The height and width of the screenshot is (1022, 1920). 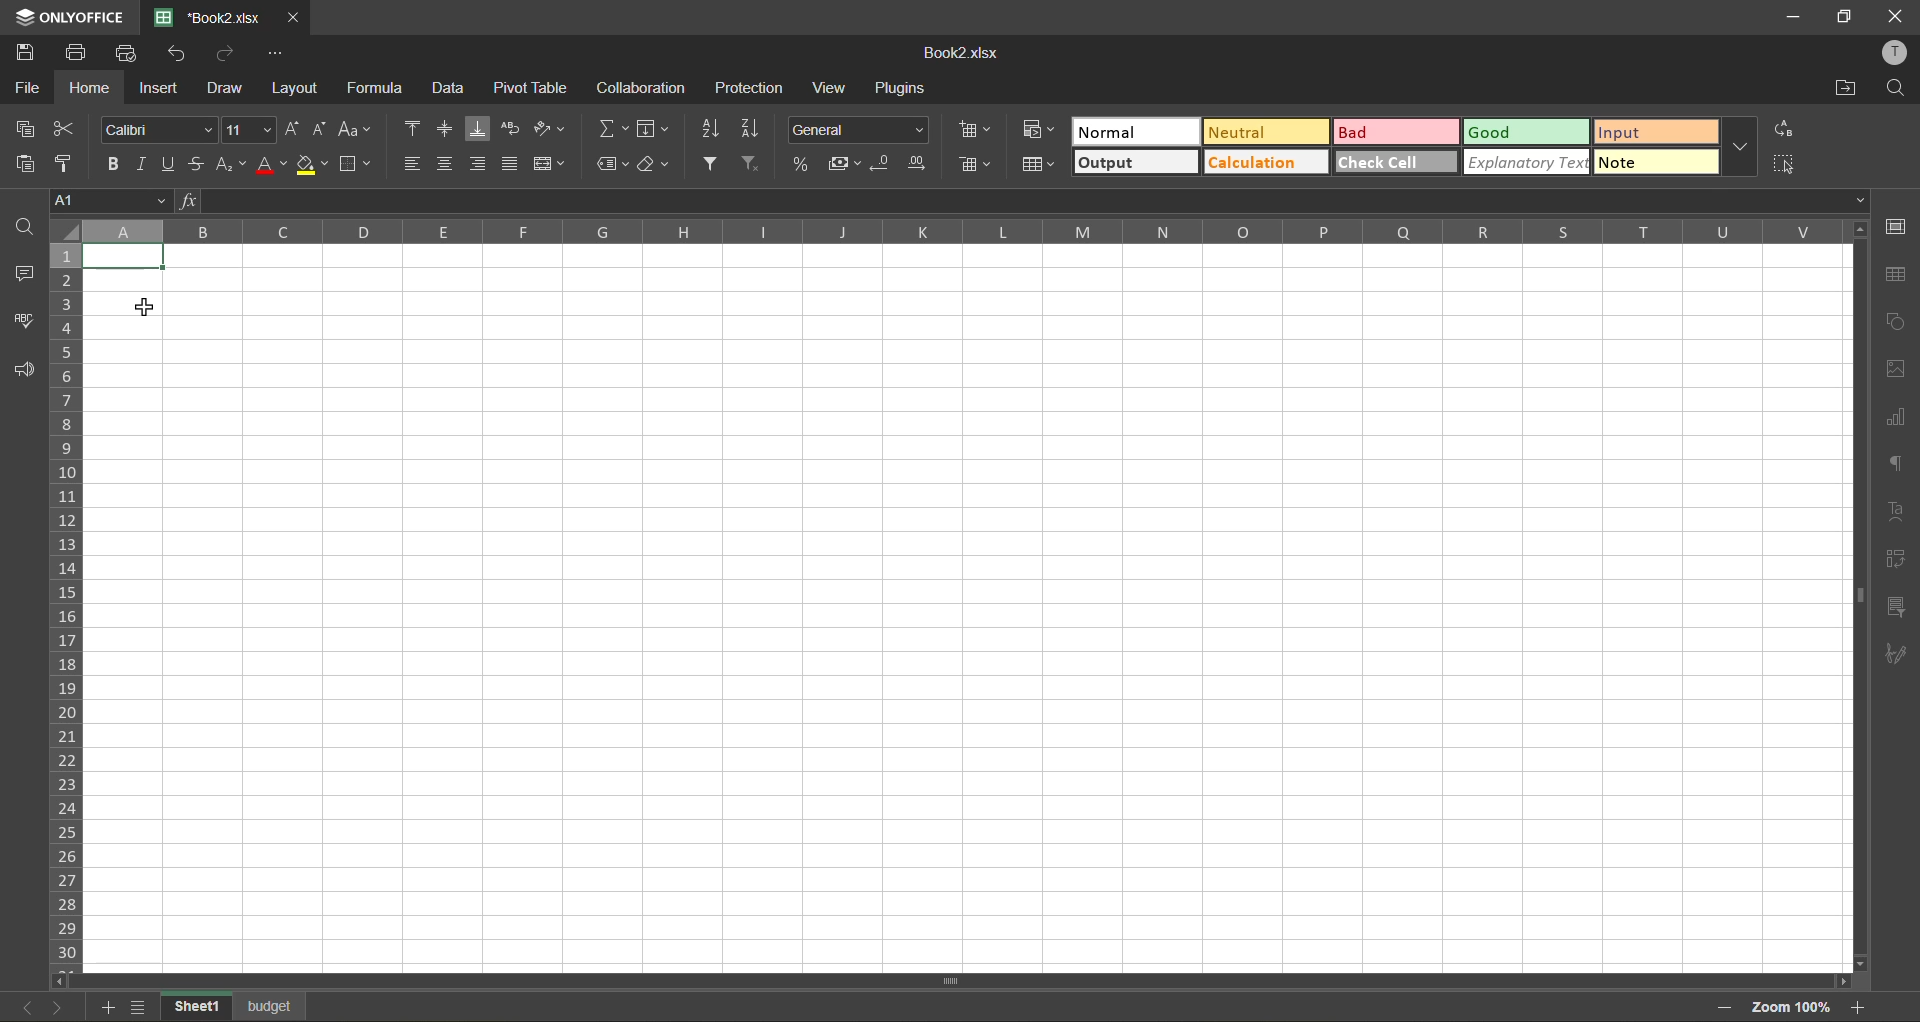 What do you see at coordinates (550, 128) in the screenshot?
I see `orientation` at bounding box center [550, 128].